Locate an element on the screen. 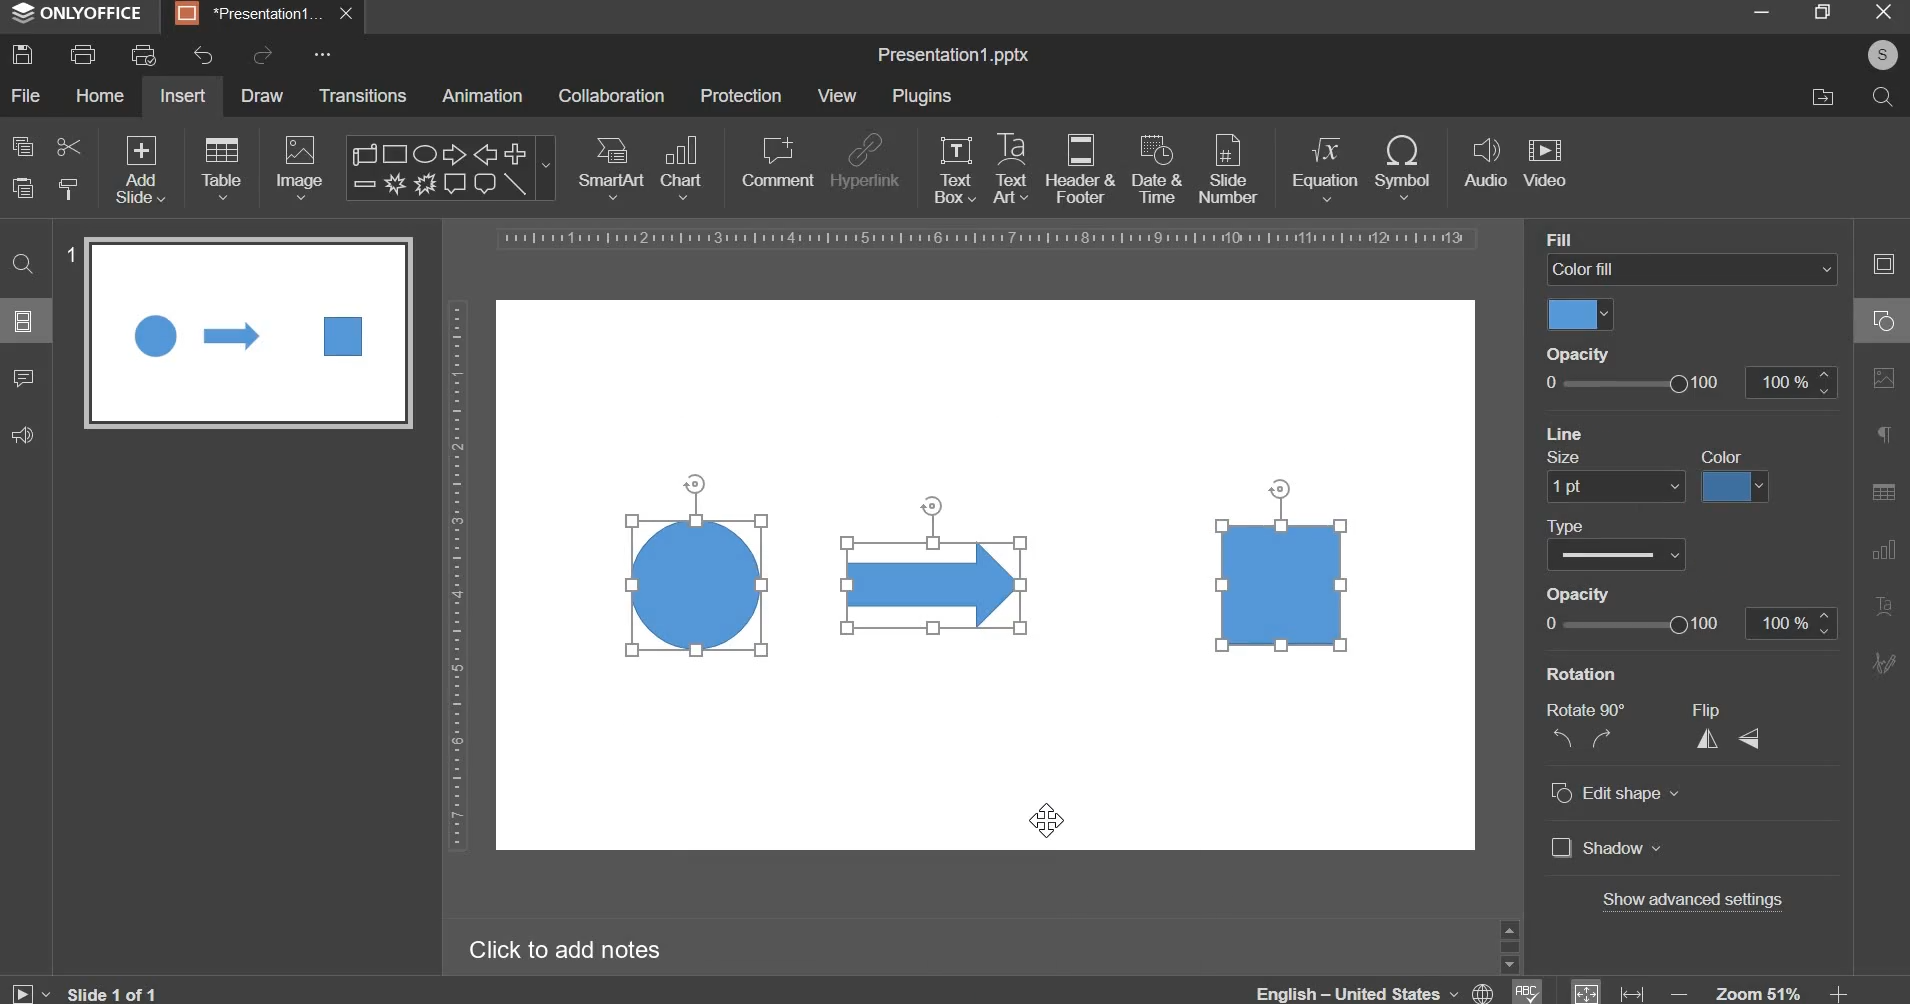 The image size is (1910, 1004). comment is located at coordinates (776, 161).